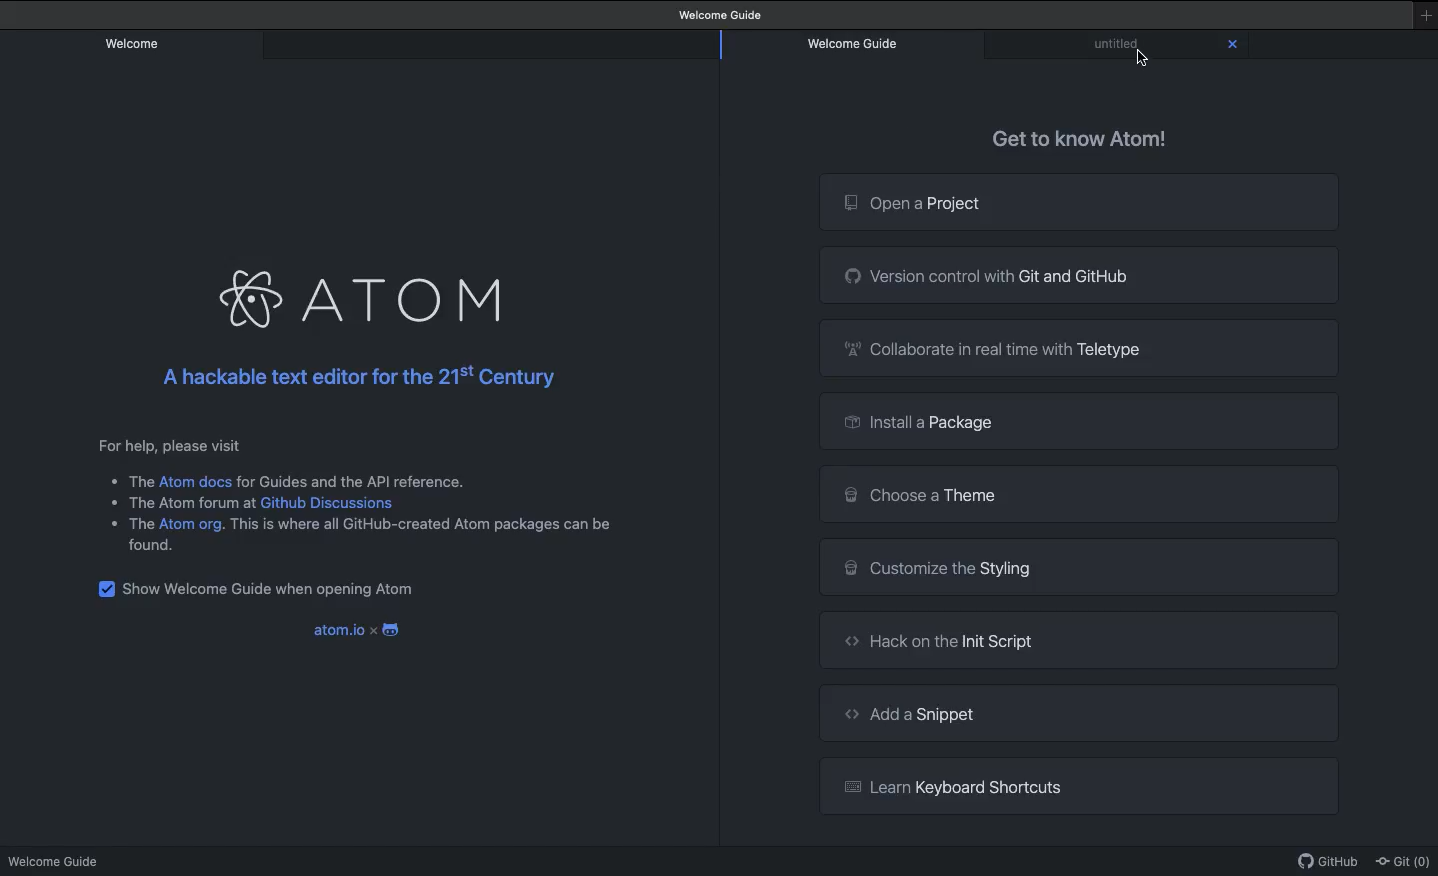  I want to click on cursor, so click(1144, 58).